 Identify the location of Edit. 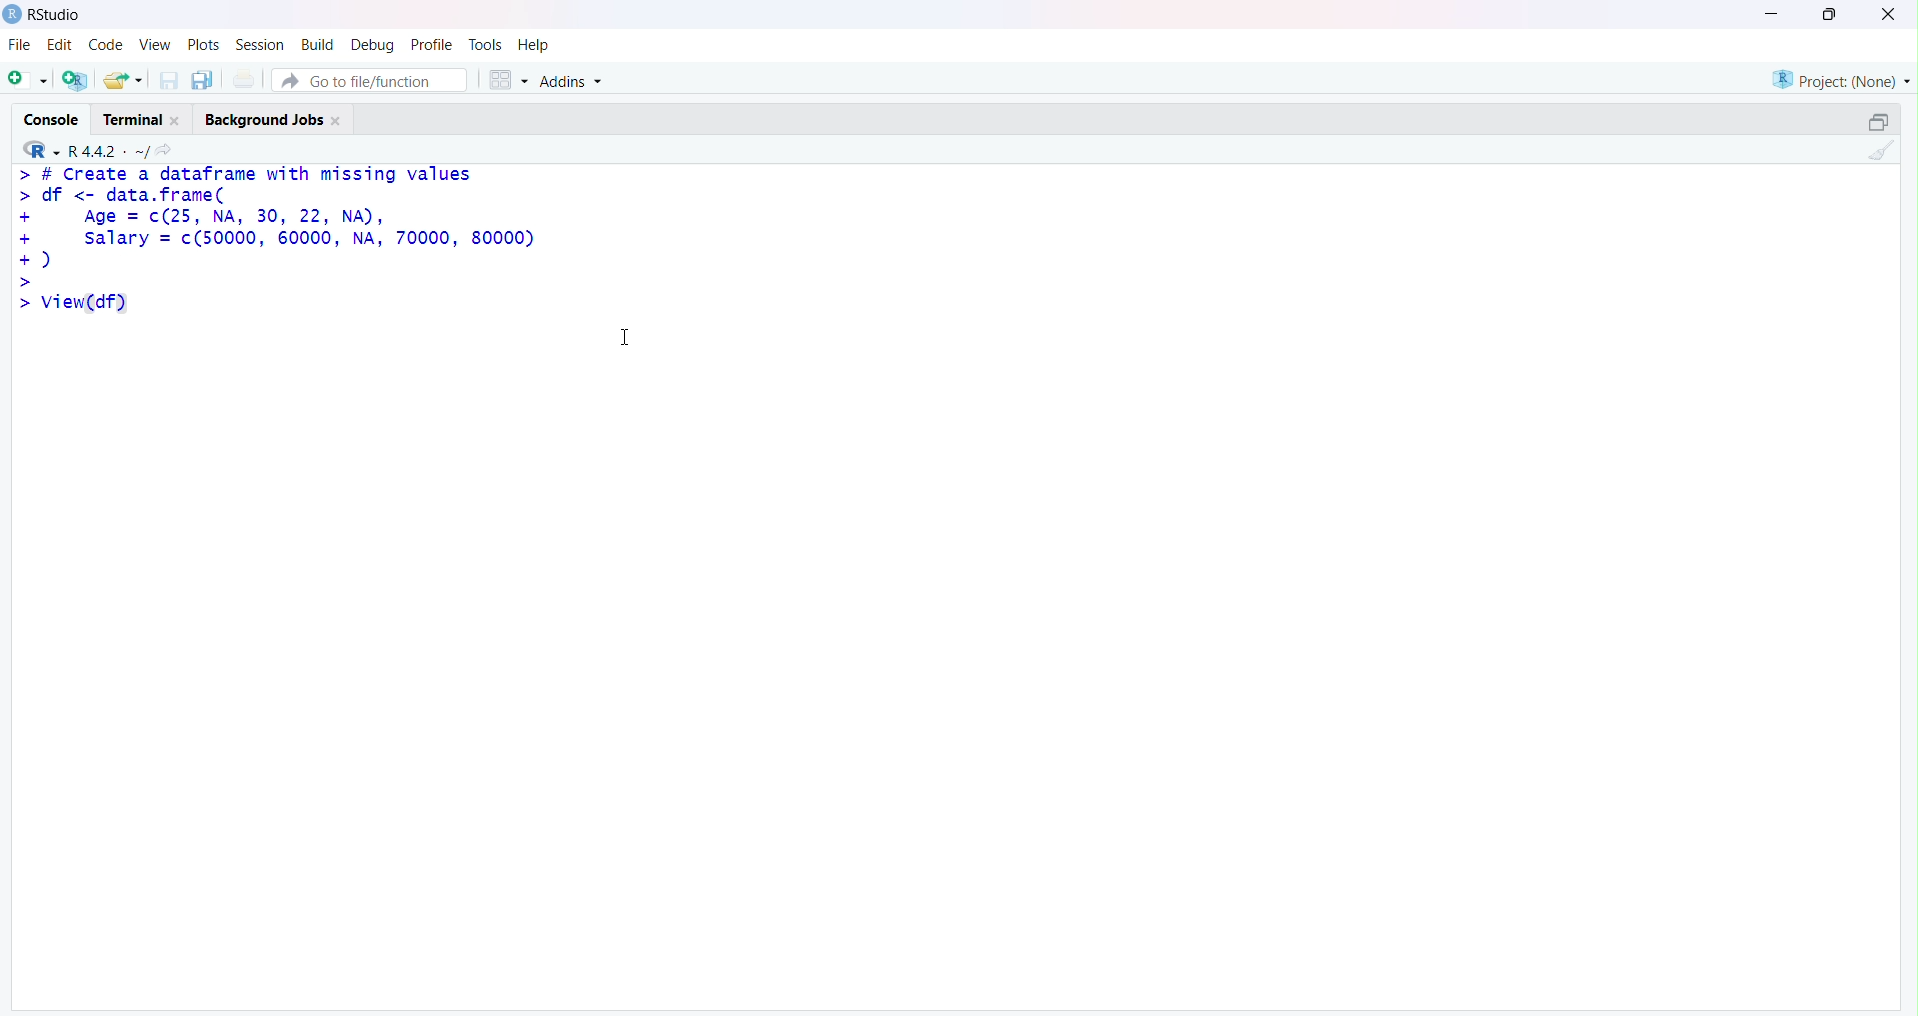
(61, 45).